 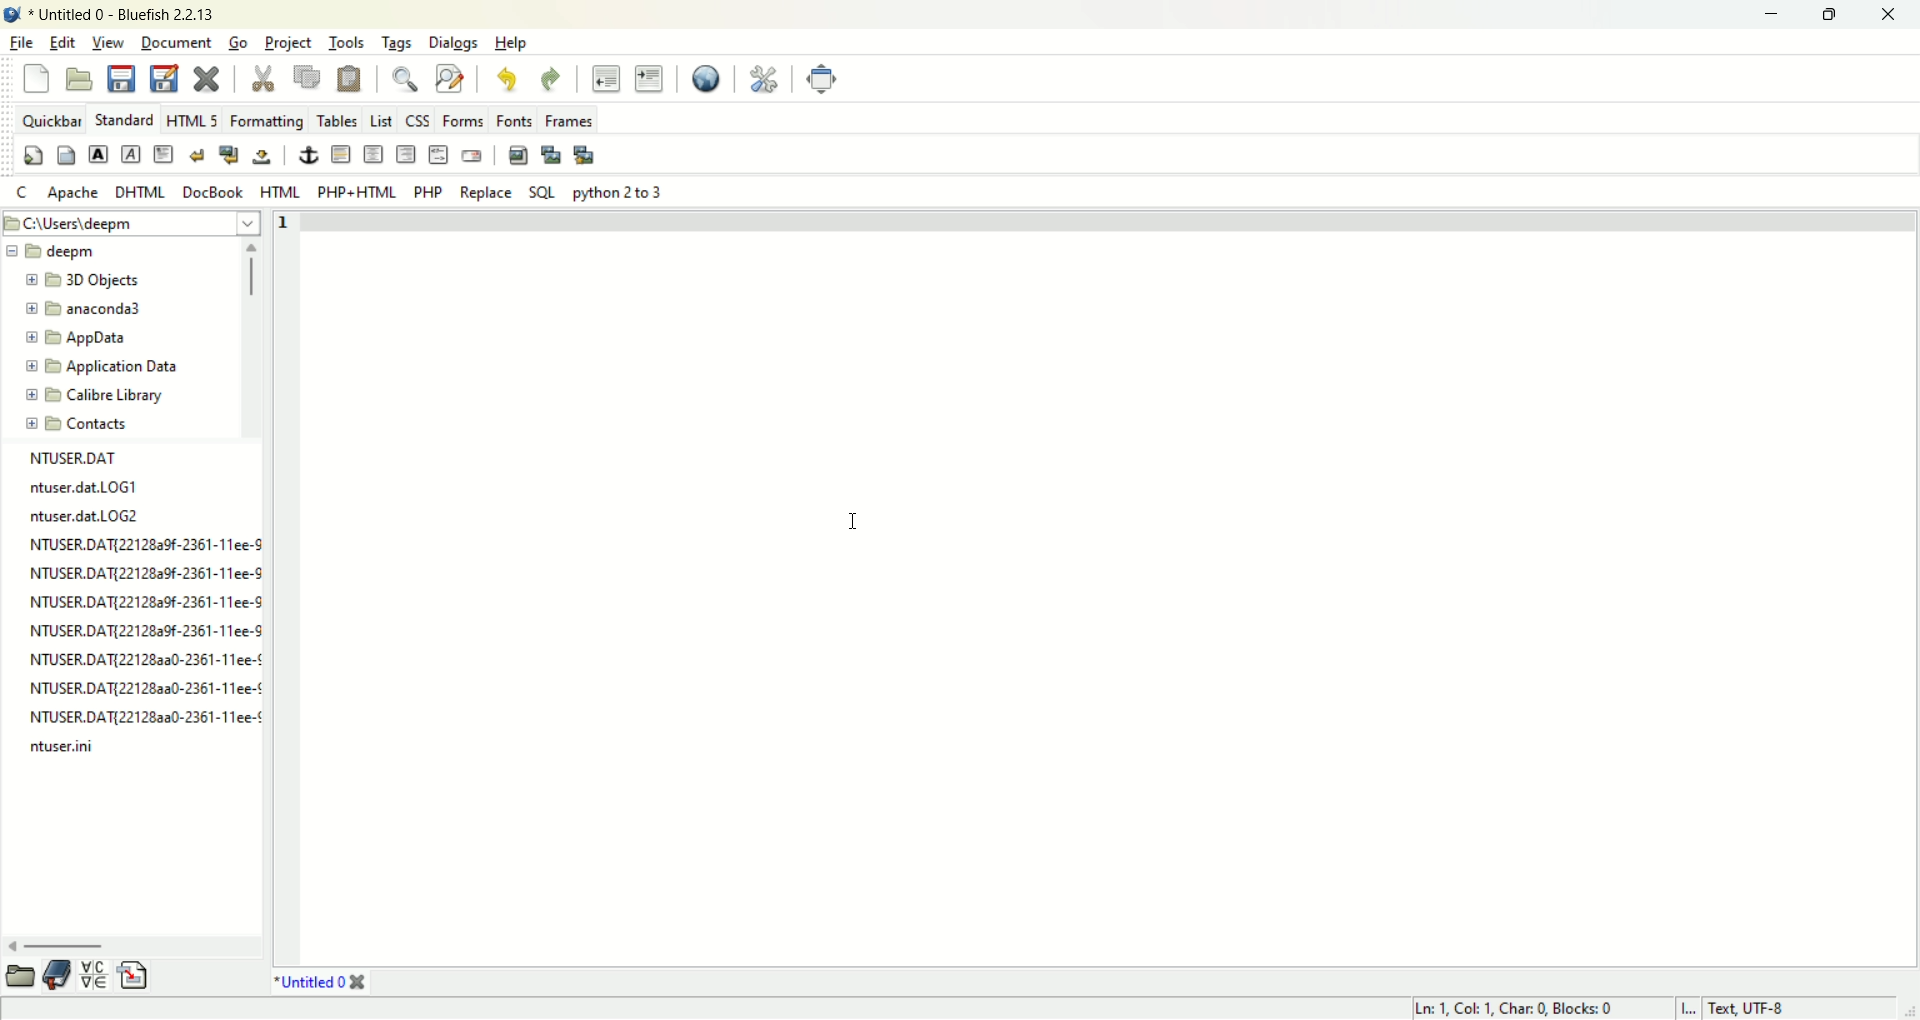 I want to click on new file, so click(x=38, y=77).